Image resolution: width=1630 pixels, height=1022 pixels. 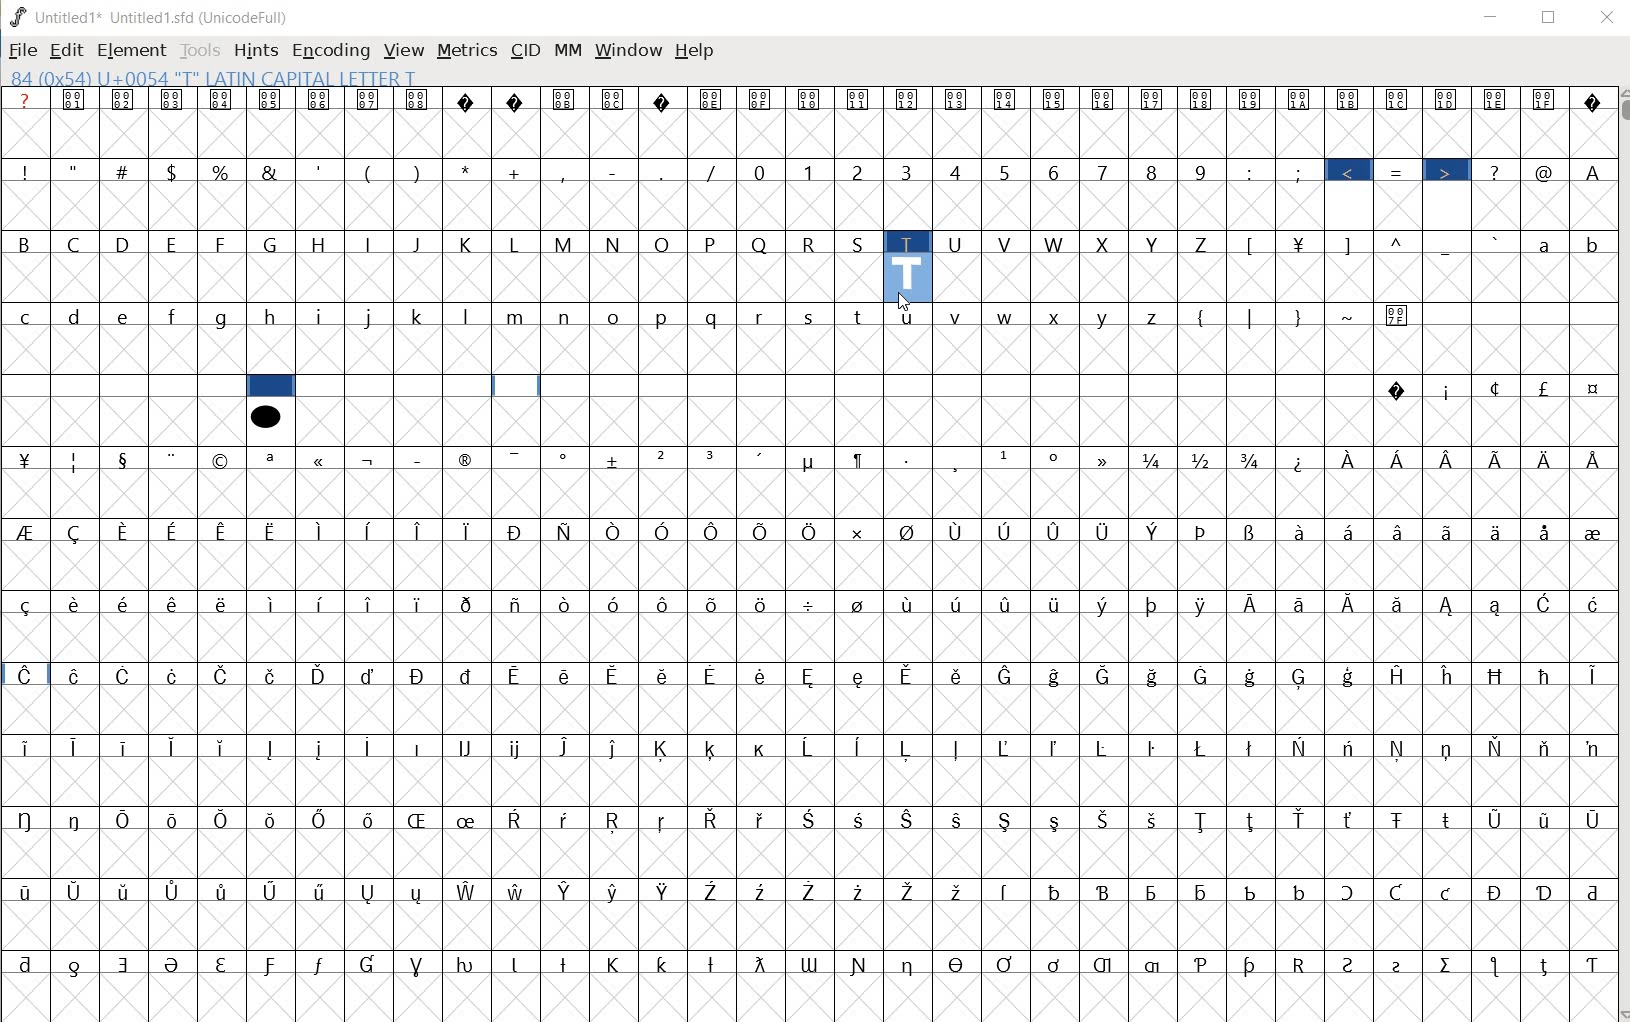 What do you see at coordinates (1156, 820) in the screenshot?
I see `Symbol` at bounding box center [1156, 820].